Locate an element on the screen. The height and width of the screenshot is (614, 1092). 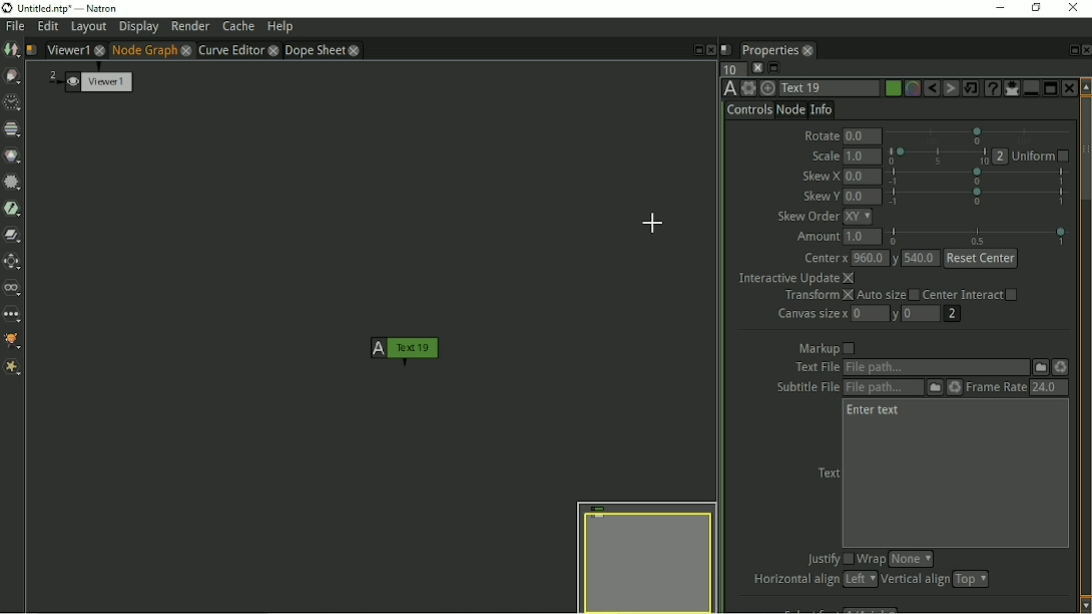
xy is located at coordinates (858, 216).